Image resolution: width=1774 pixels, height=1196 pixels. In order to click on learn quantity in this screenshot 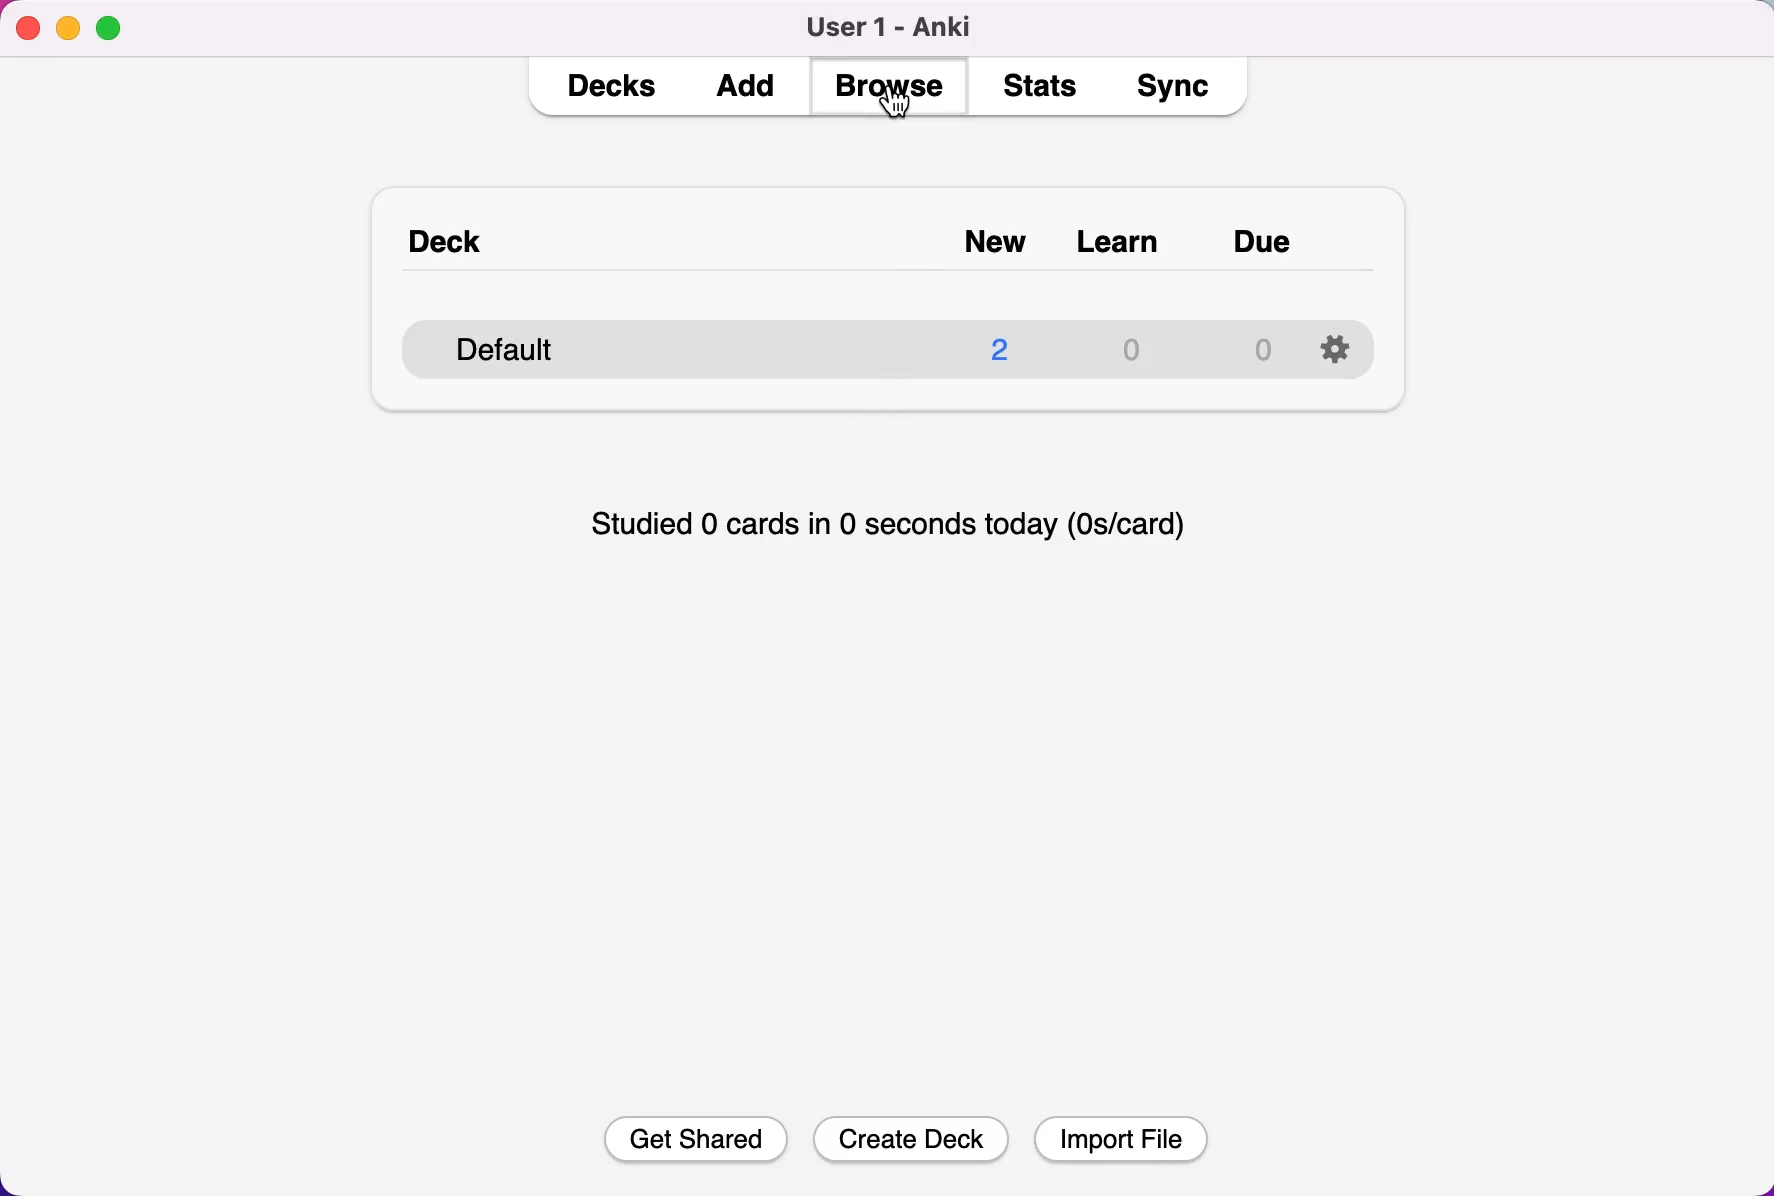, I will do `click(1138, 348)`.